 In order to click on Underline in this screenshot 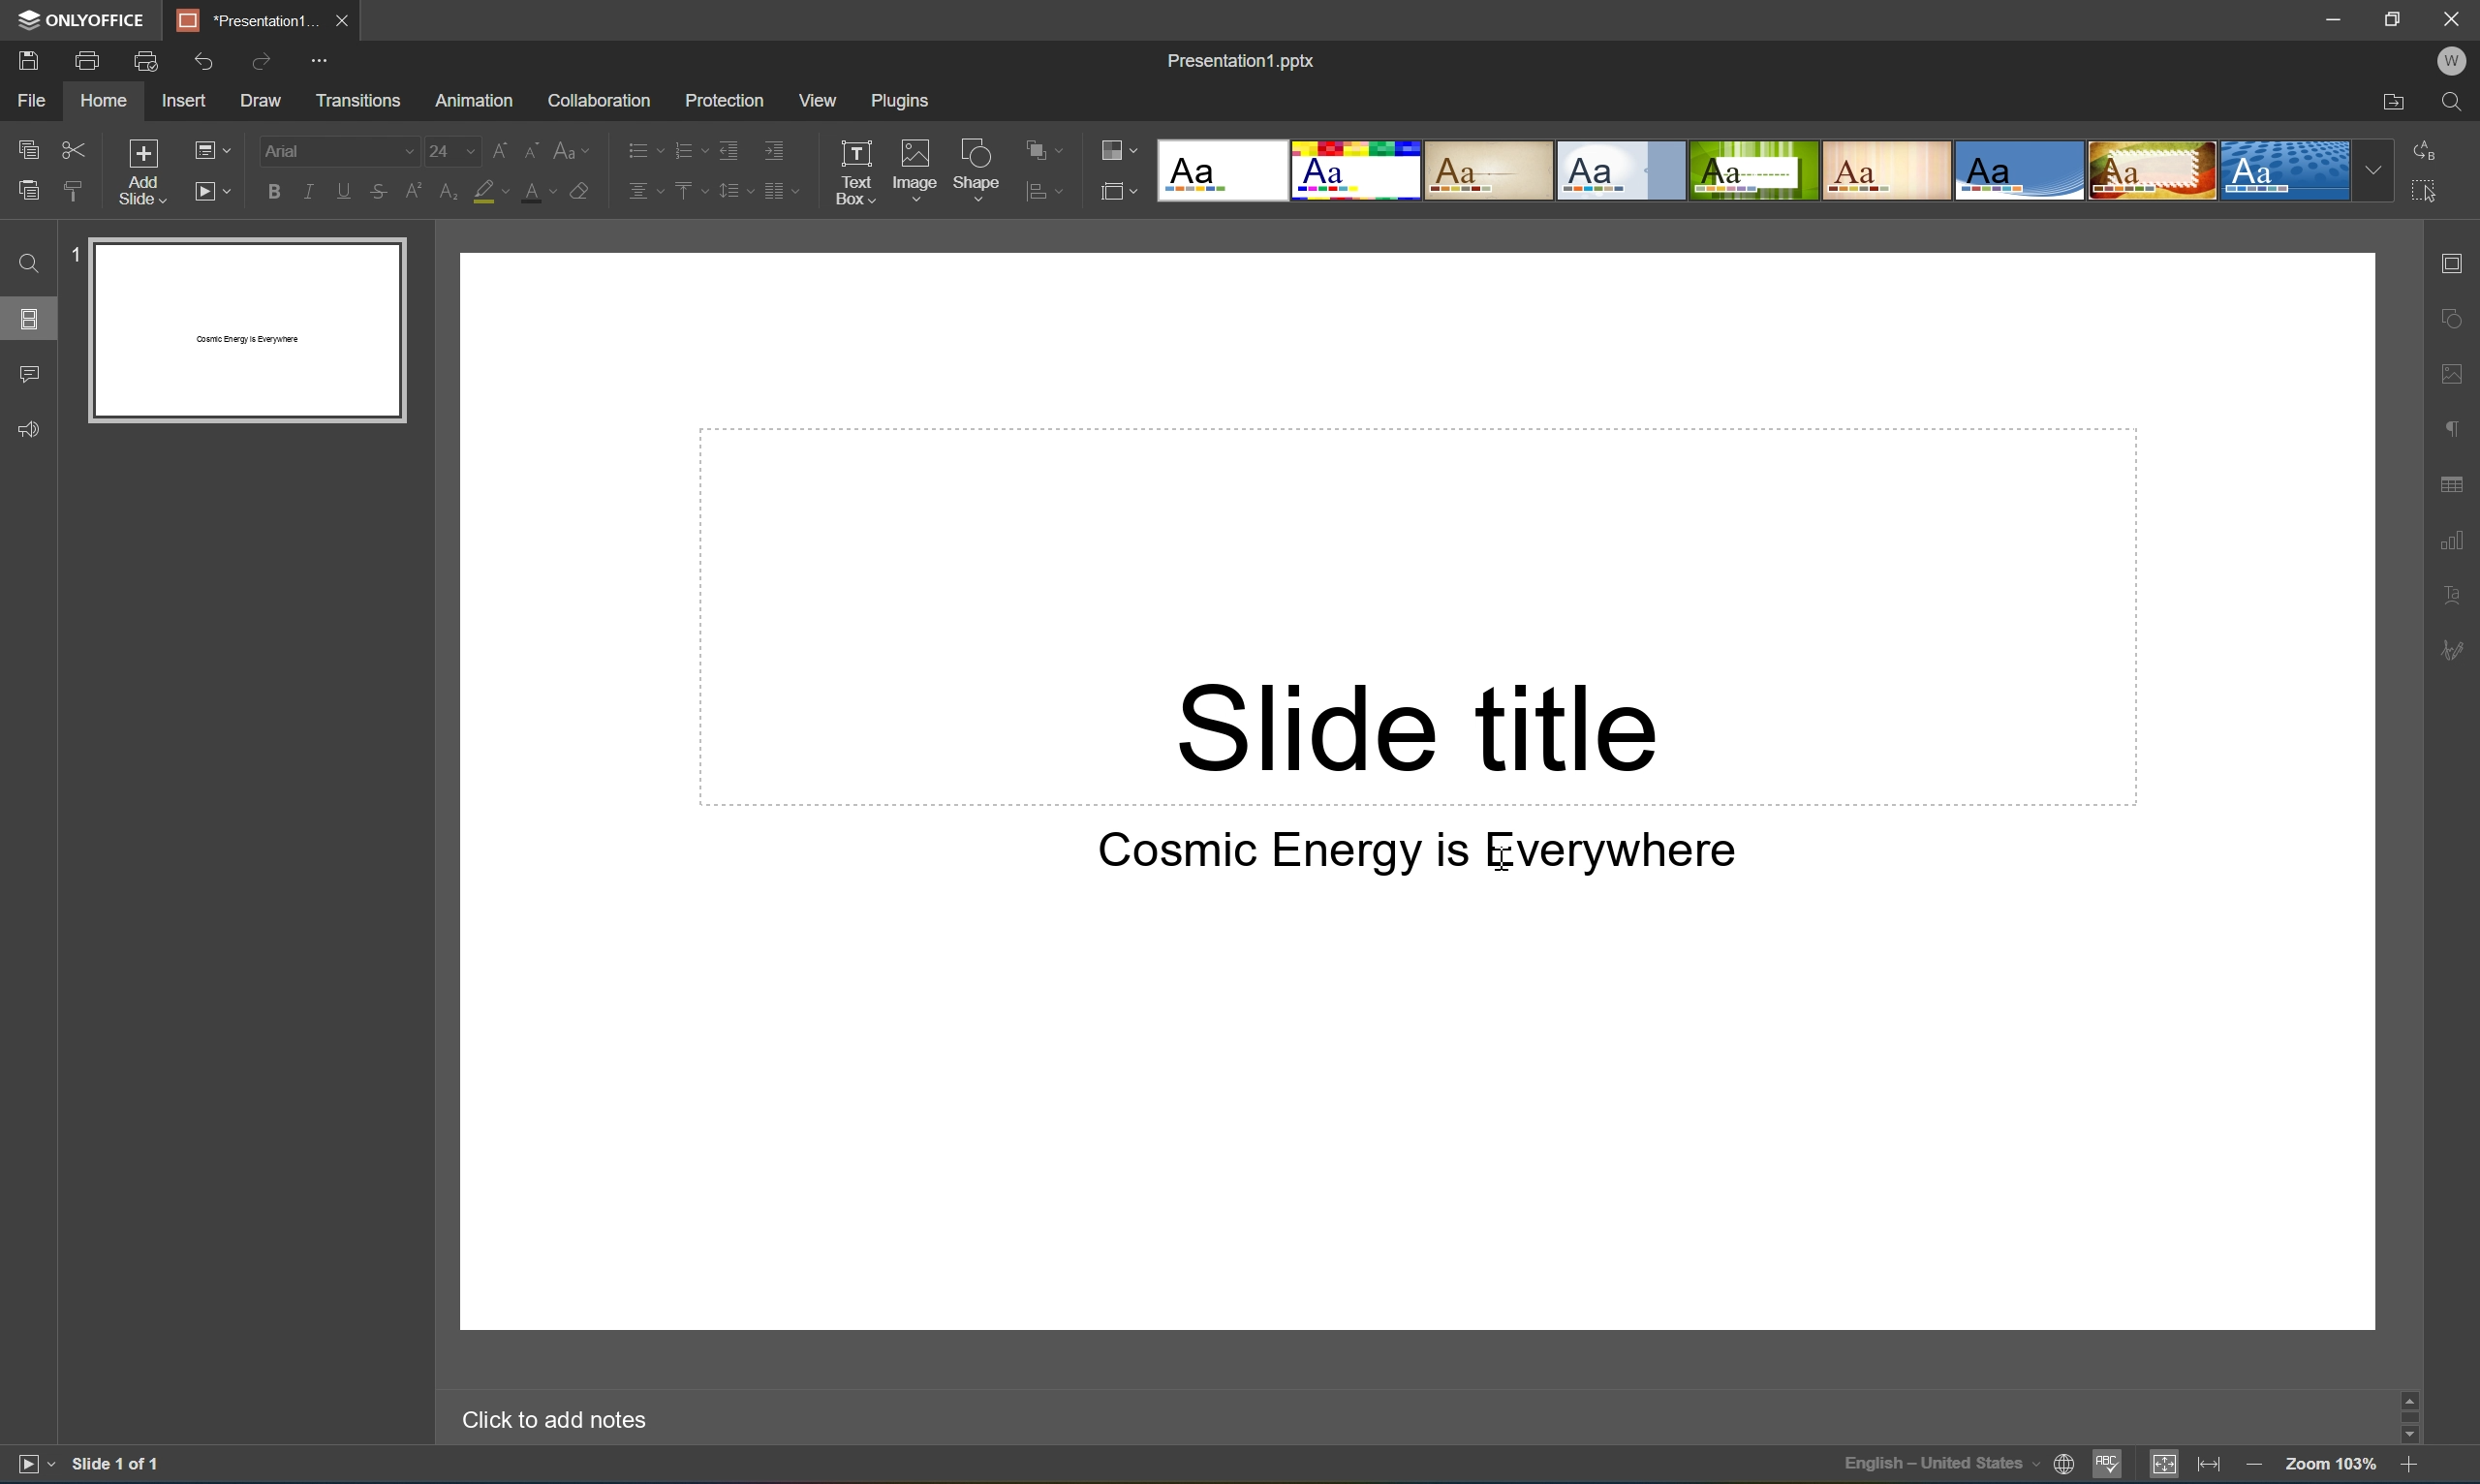, I will do `click(344, 187)`.